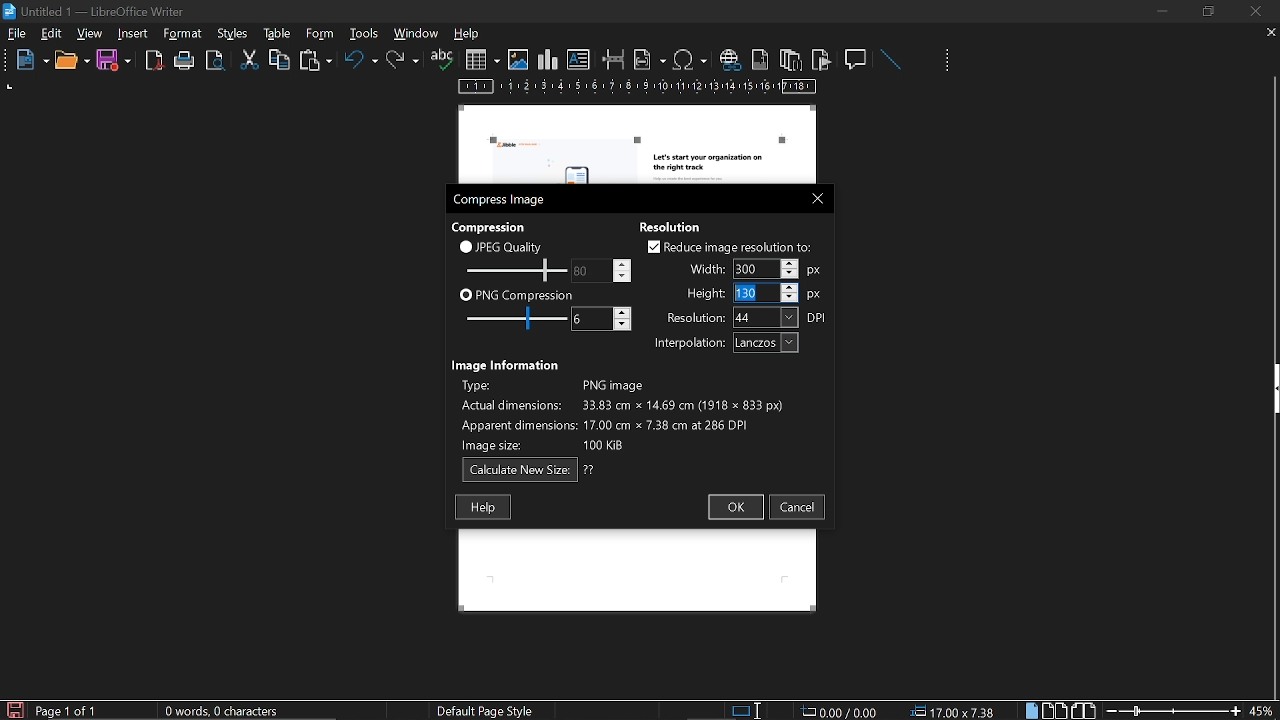 The height and width of the screenshot is (720, 1280). What do you see at coordinates (17, 35) in the screenshot?
I see `file` at bounding box center [17, 35].